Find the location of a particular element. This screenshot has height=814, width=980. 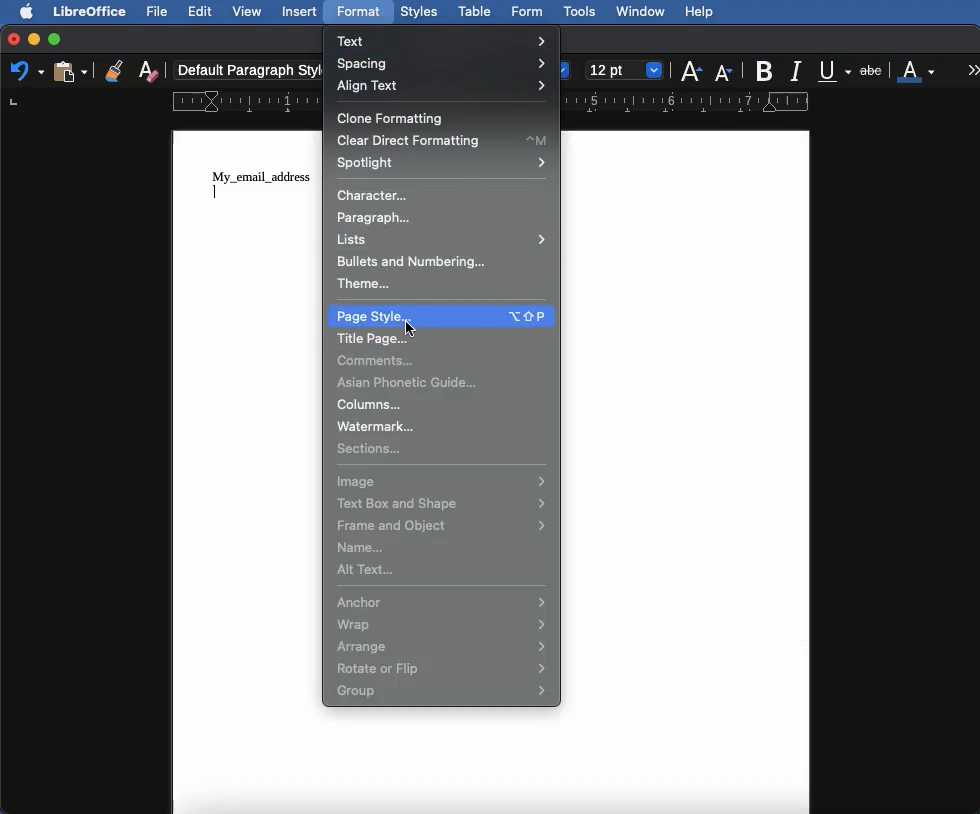

Page style is located at coordinates (443, 316).